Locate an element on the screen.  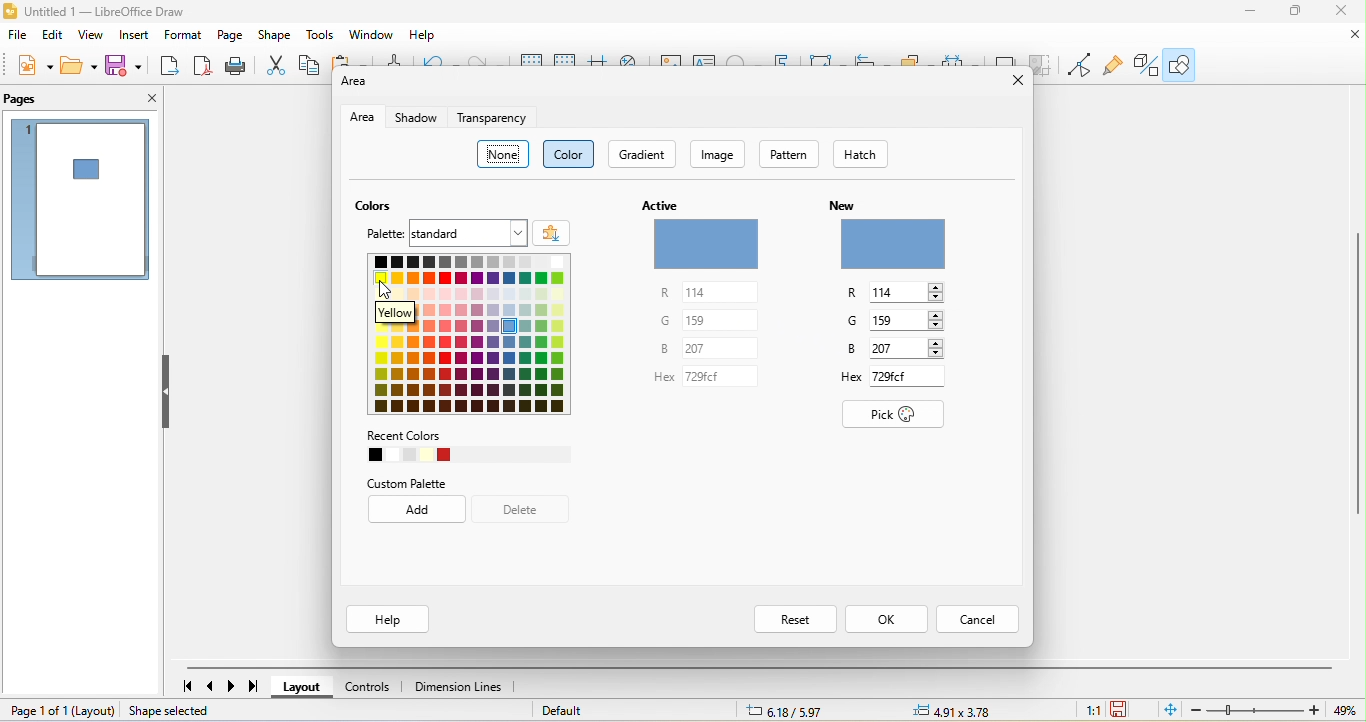
close is located at coordinates (1343, 12).